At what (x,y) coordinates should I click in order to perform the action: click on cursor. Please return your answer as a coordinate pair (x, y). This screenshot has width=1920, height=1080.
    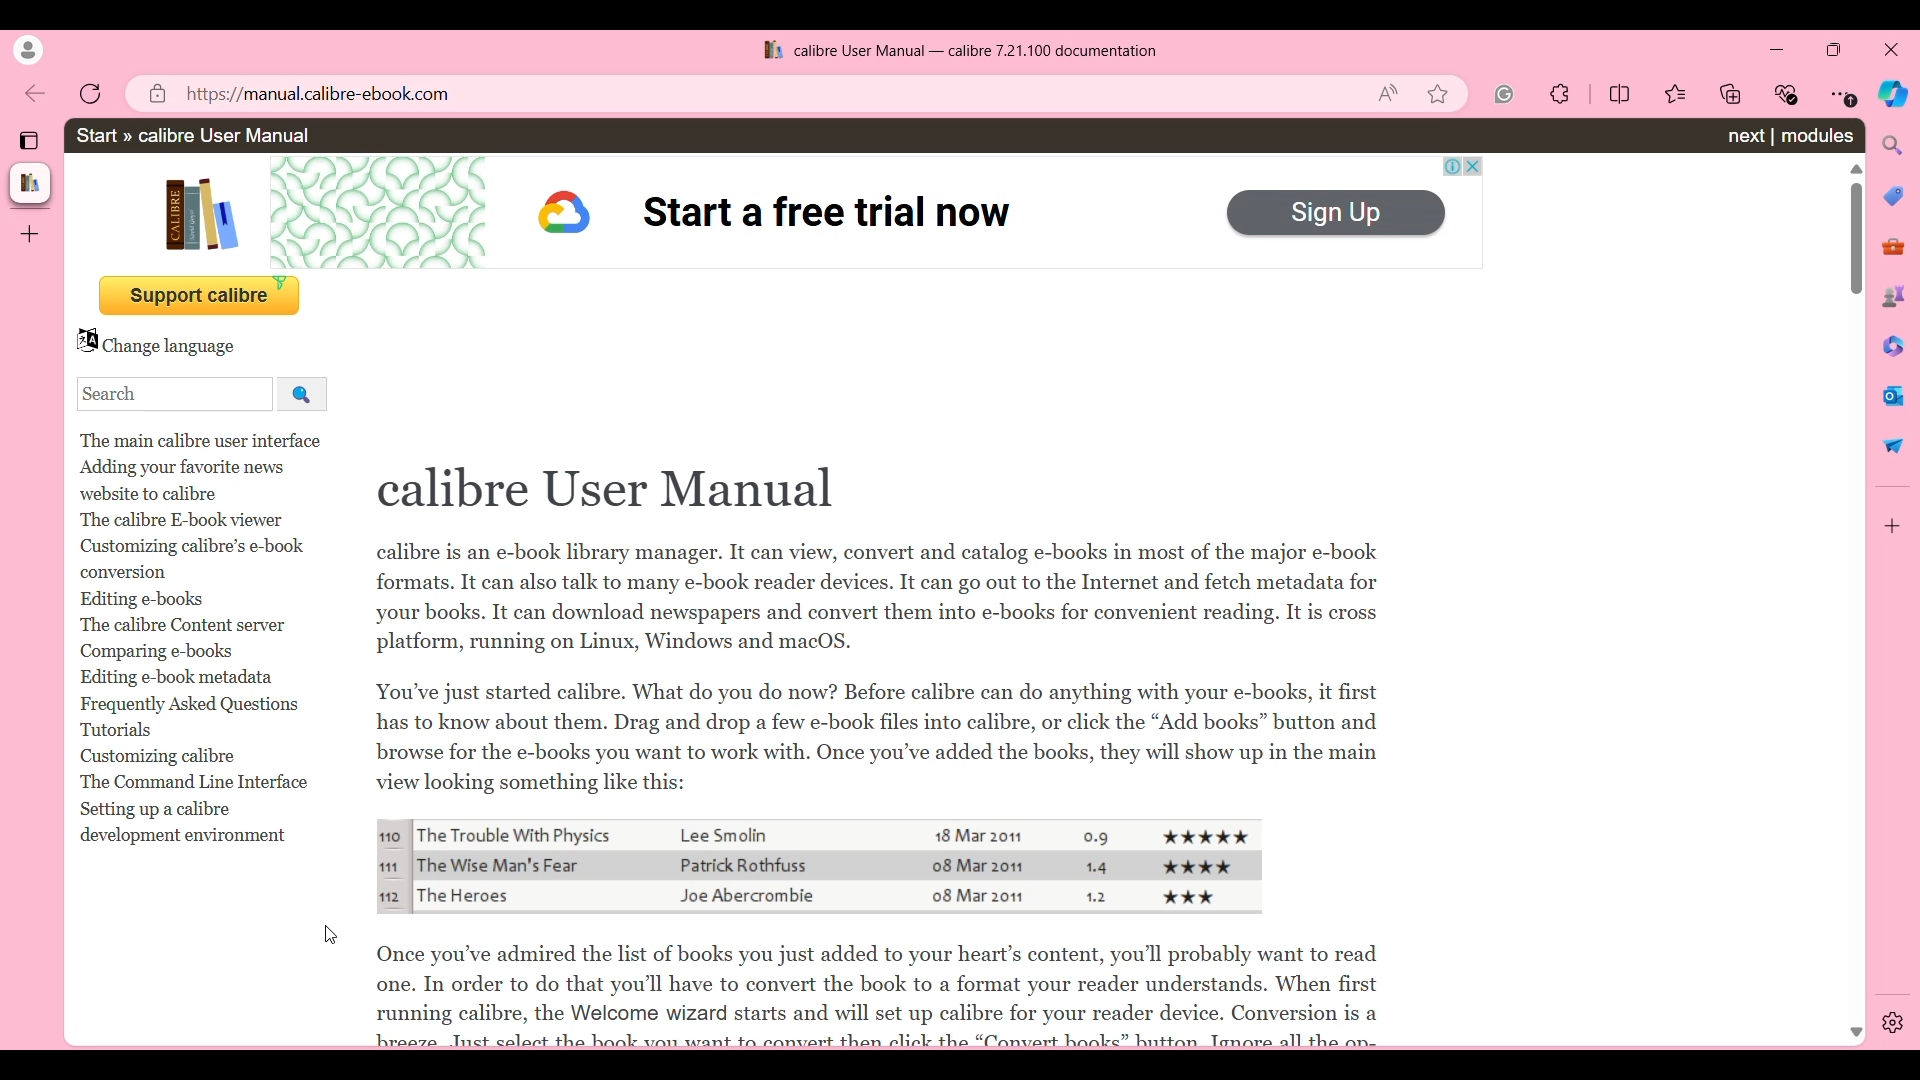
    Looking at the image, I should click on (327, 935).